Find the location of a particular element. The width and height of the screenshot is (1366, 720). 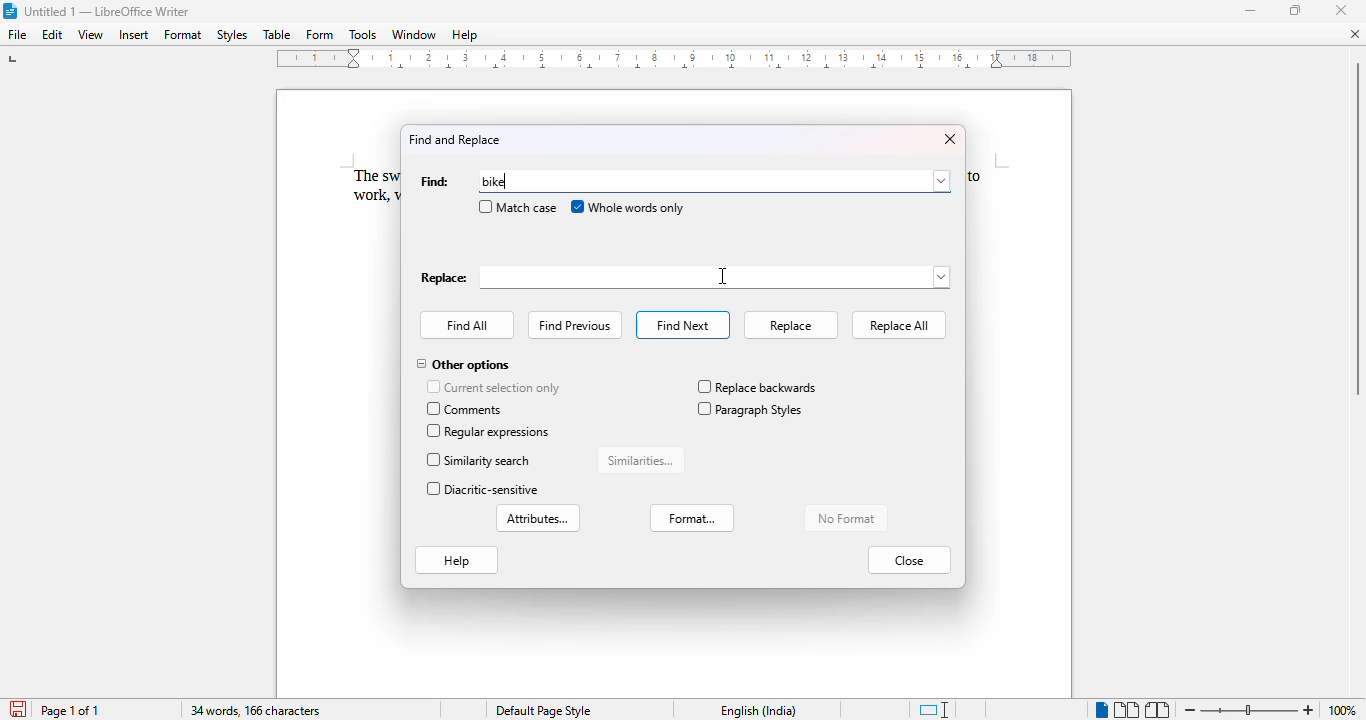

cursor is located at coordinates (773, 209).